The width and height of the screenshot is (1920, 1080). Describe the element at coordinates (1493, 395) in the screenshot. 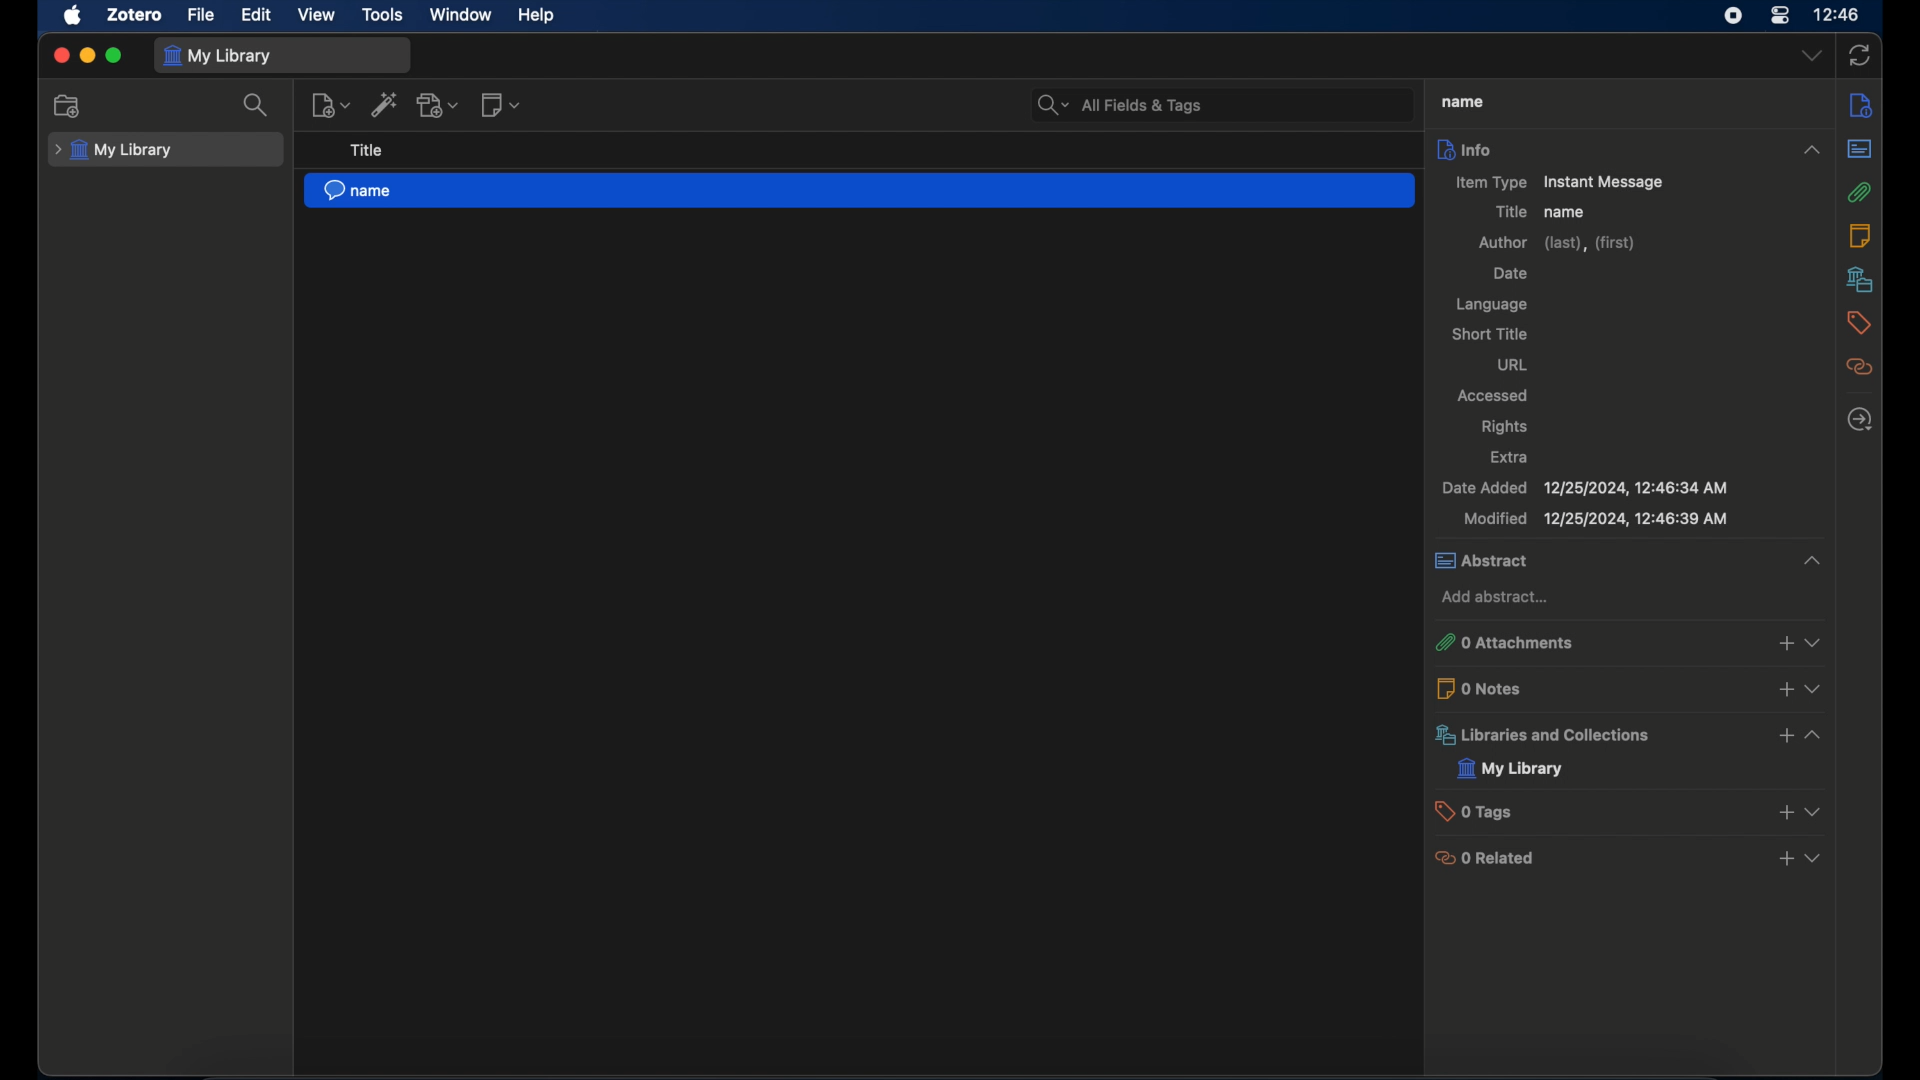

I see `accessed` at that location.